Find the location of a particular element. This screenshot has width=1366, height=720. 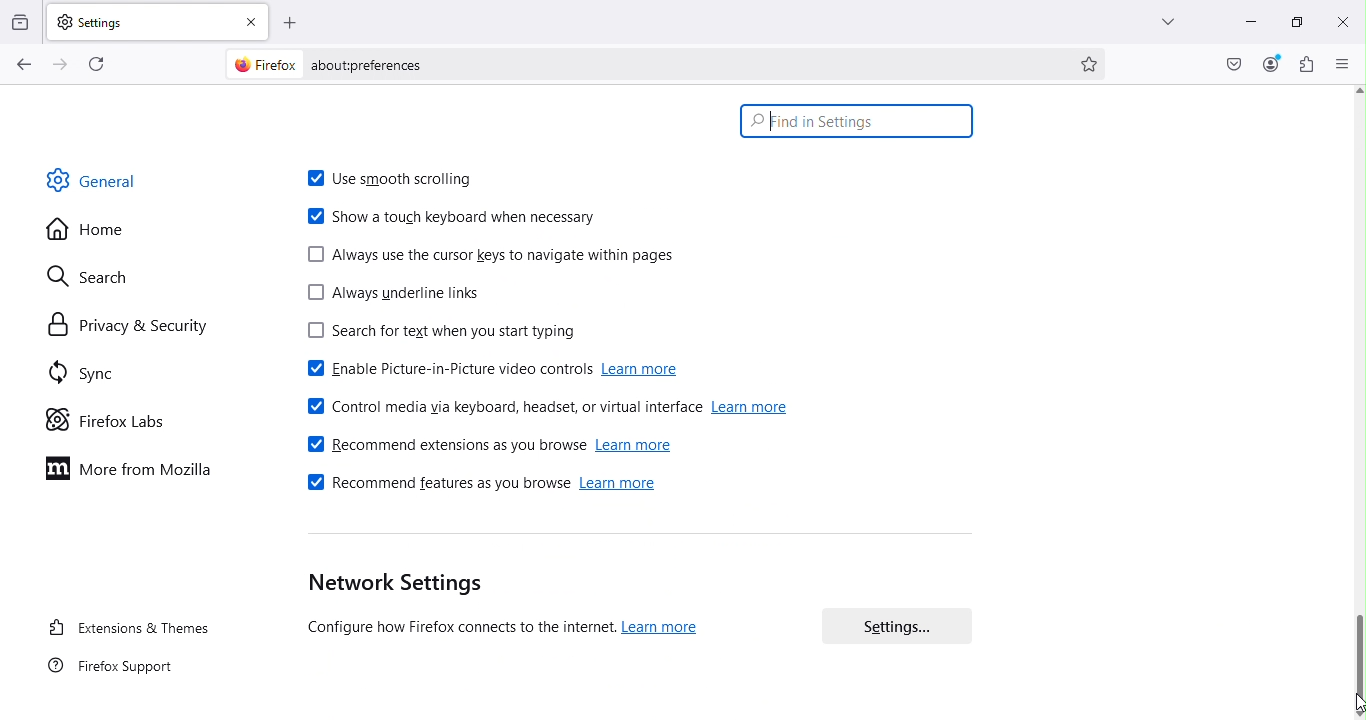

Reload the current page is located at coordinates (93, 63).